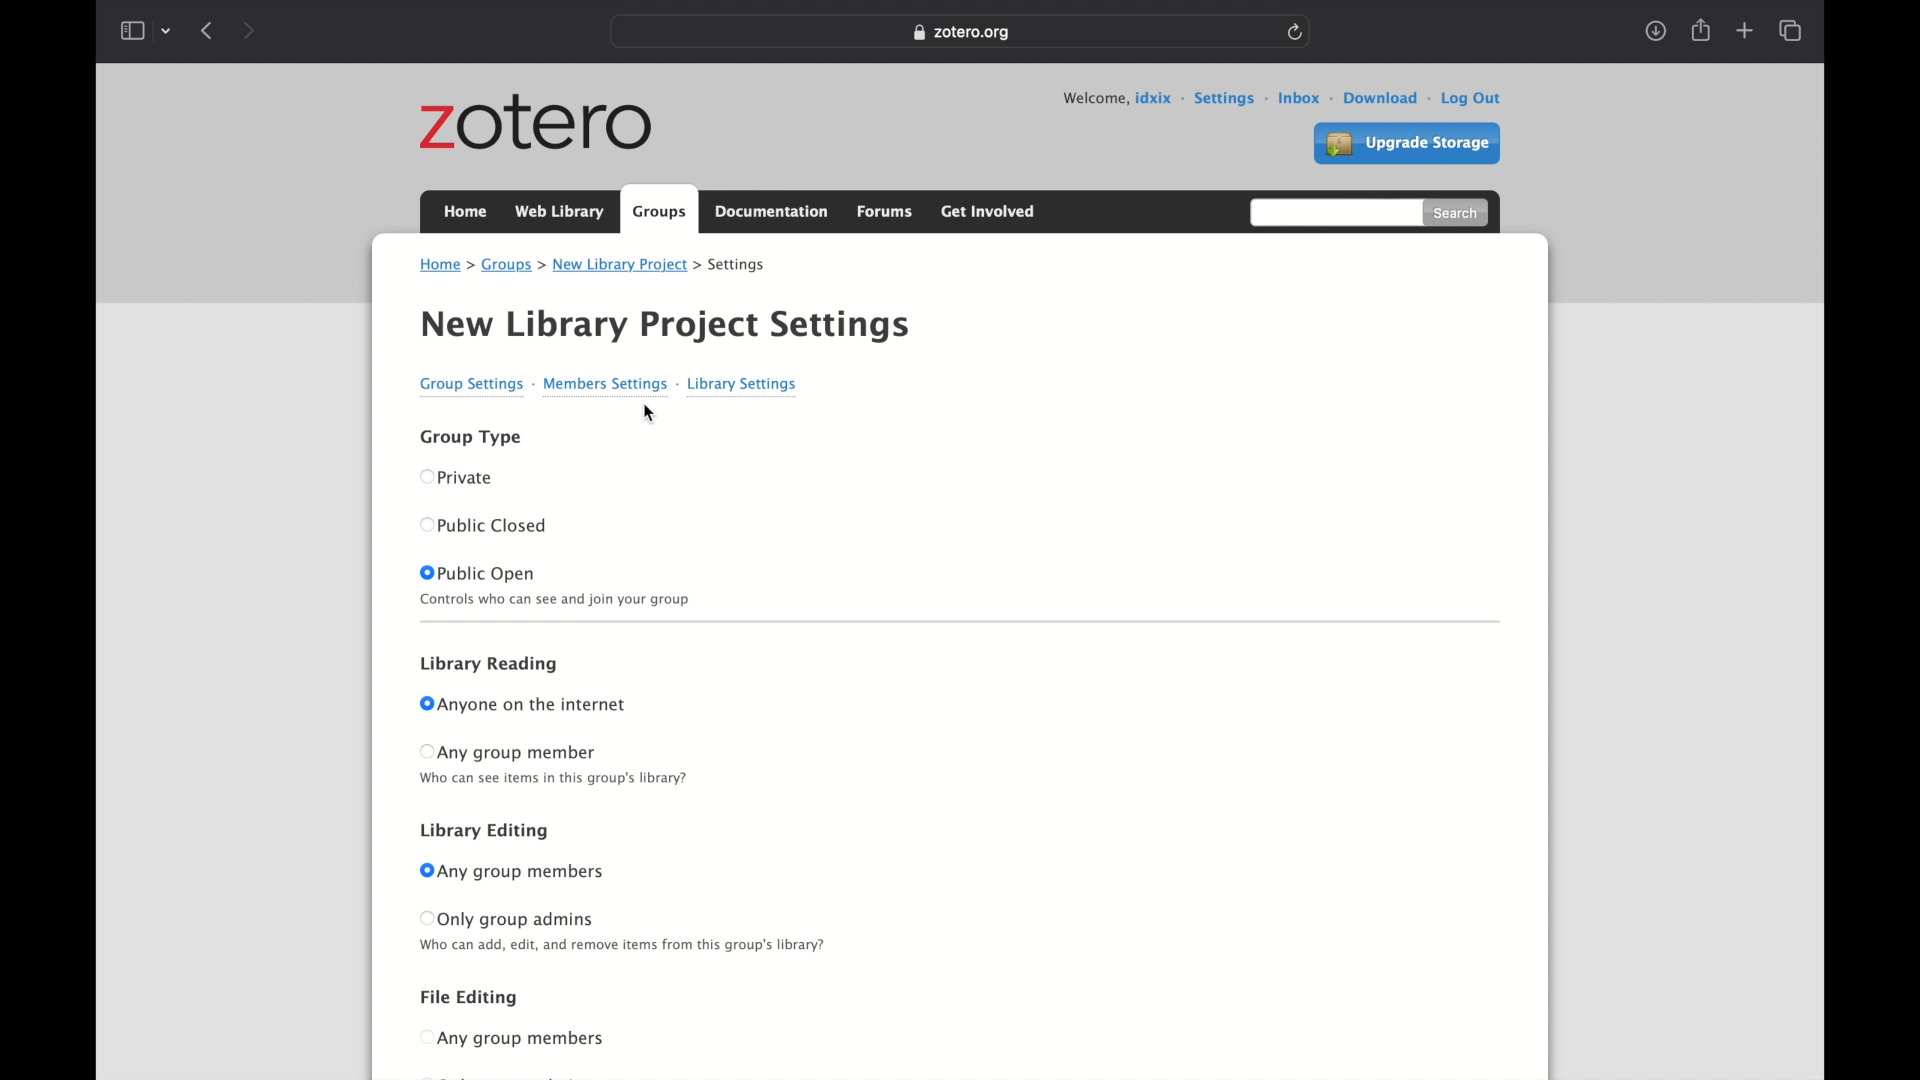  What do you see at coordinates (209, 31) in the screenshot?
I see `show previous page` at bounding box center [209, 31].